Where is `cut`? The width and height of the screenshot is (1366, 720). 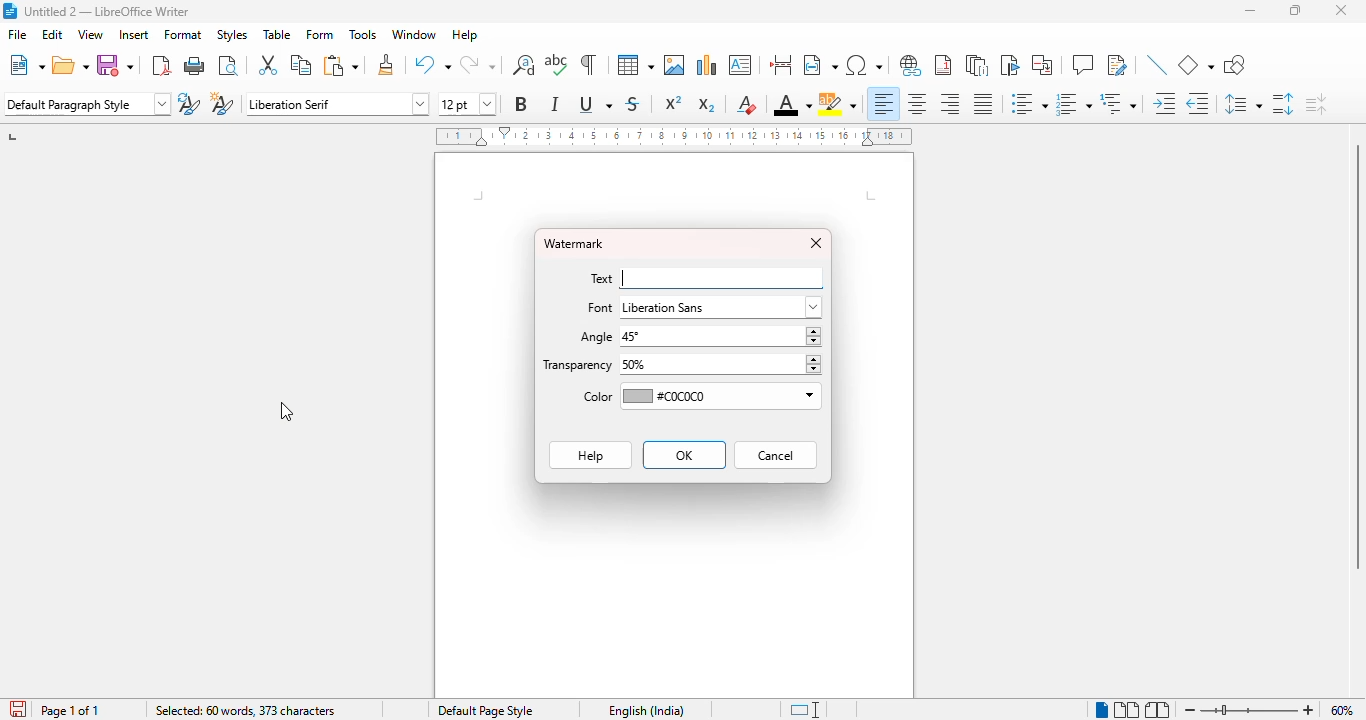
cut is located at coordinates (267, 64).